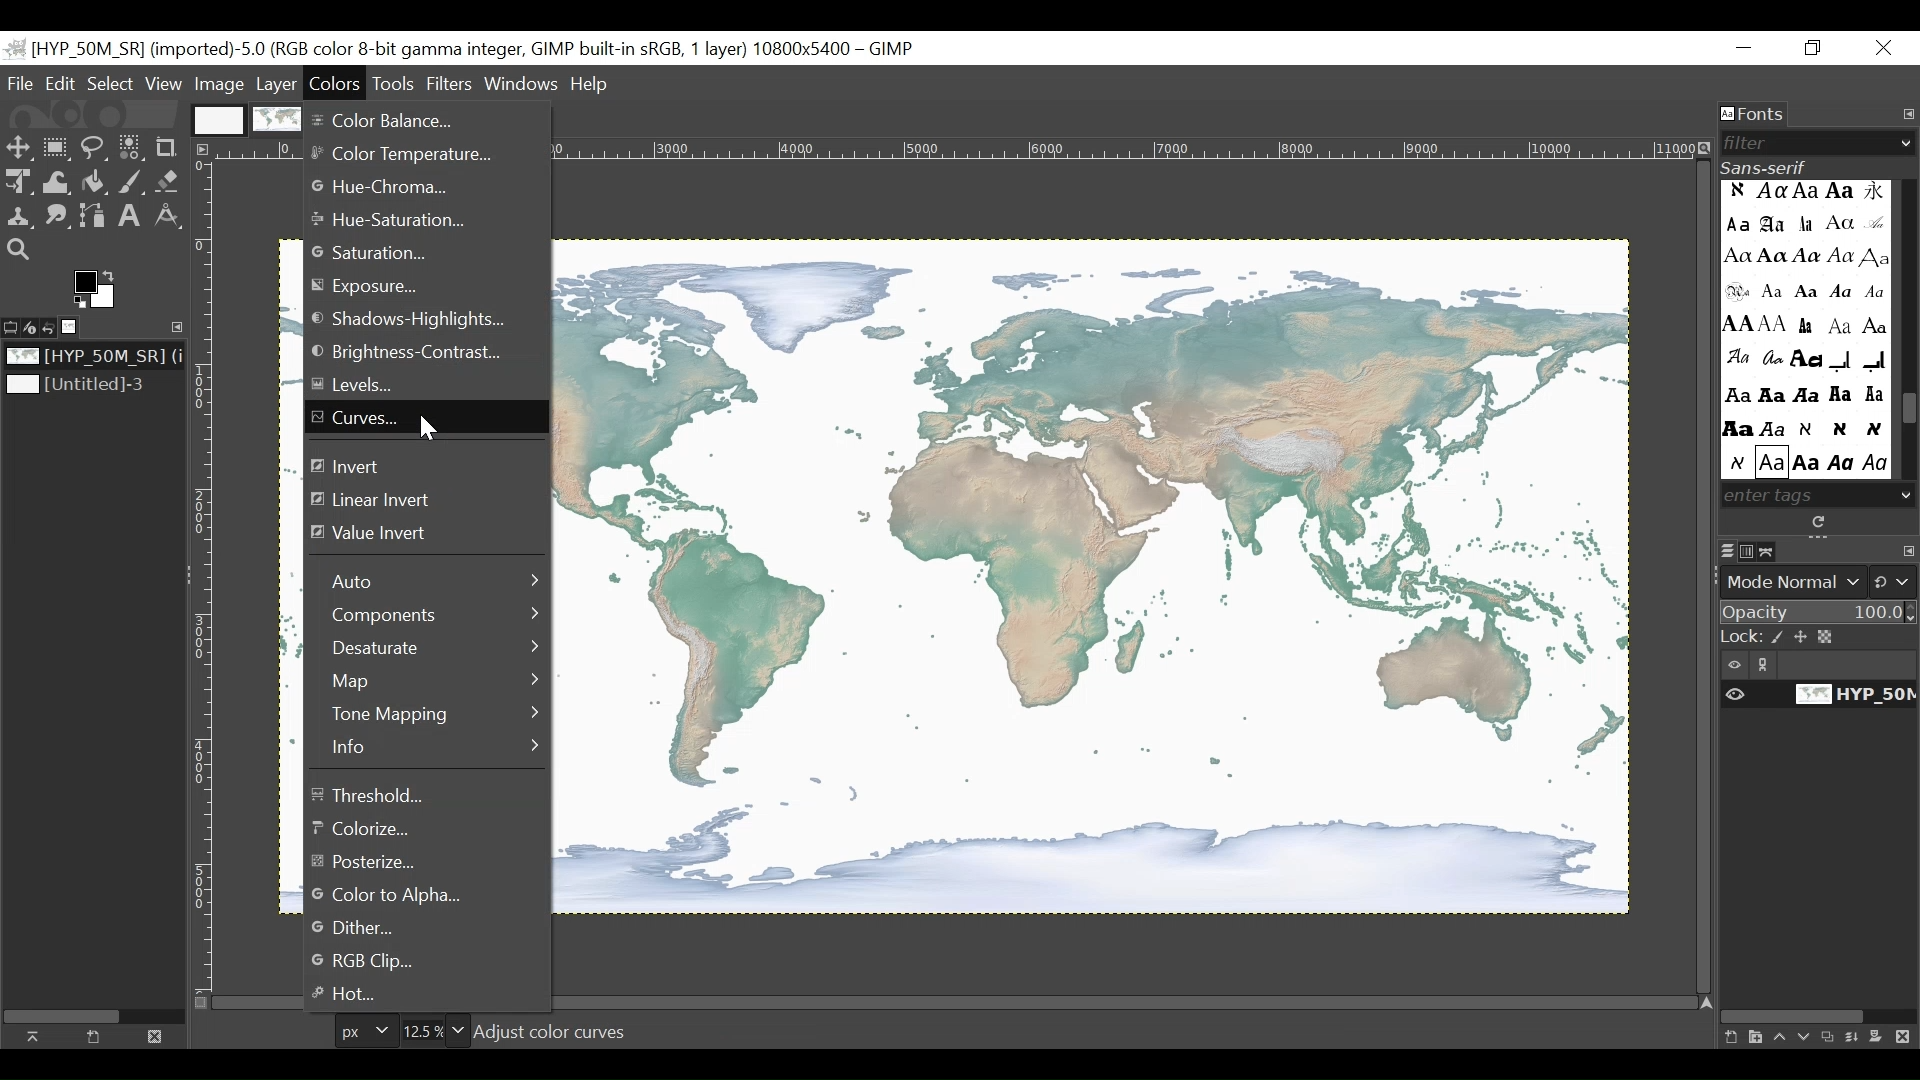  What do you see at coordinates (38, 1036) in the screenshot?
I see `Raise this image display` at bounding box center [38, 1036].